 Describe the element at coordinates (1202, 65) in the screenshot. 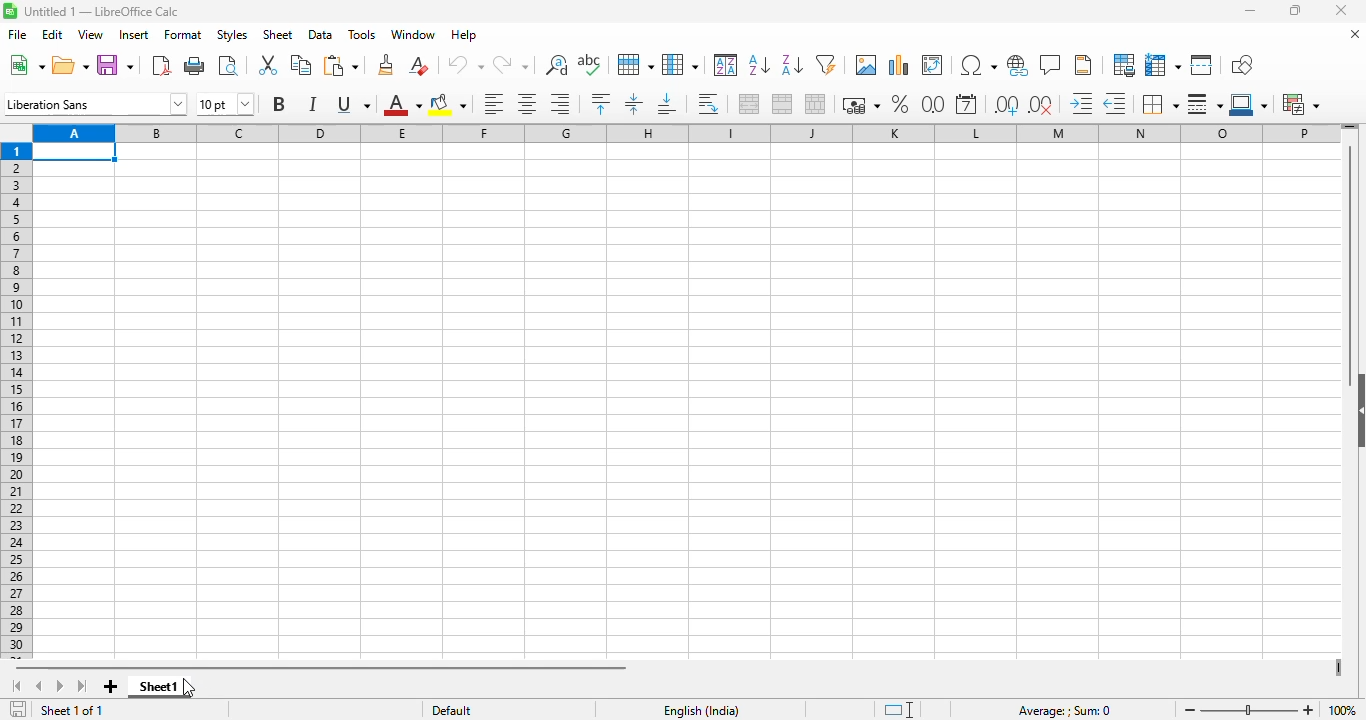

I see `split window` at that location.